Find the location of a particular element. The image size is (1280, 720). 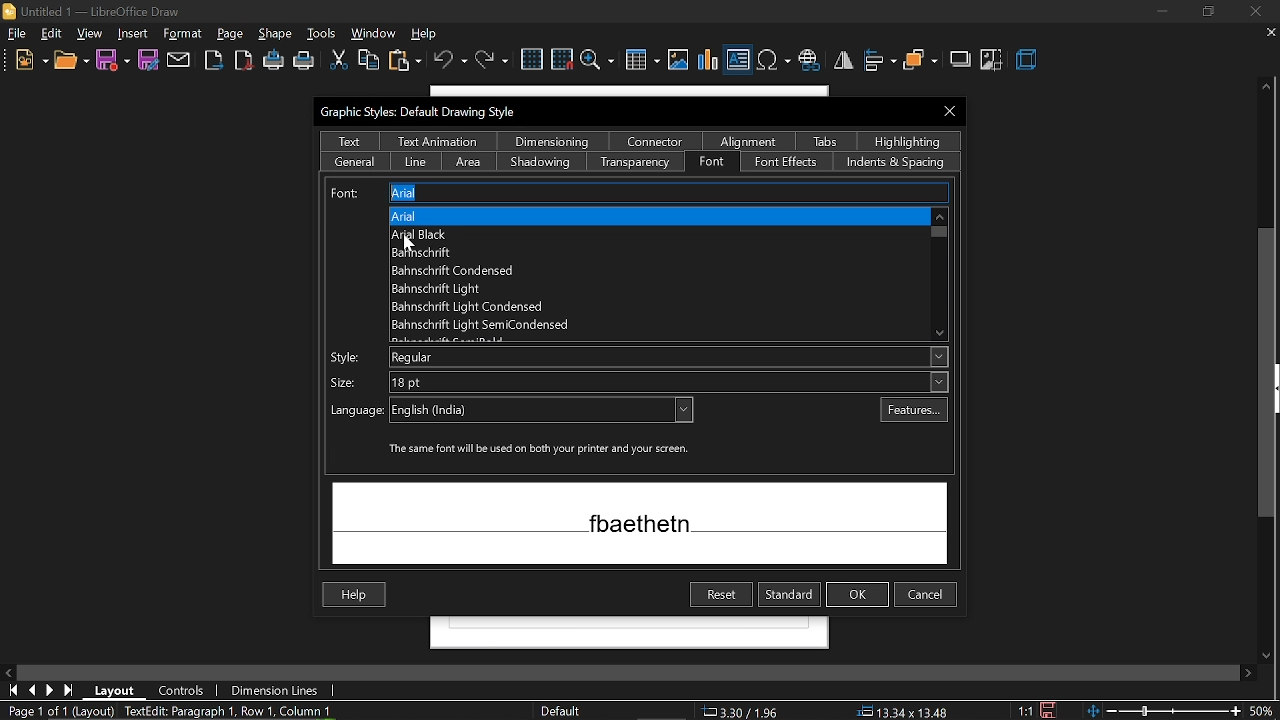

Bahnschrift is located at coordinates (441, 252).